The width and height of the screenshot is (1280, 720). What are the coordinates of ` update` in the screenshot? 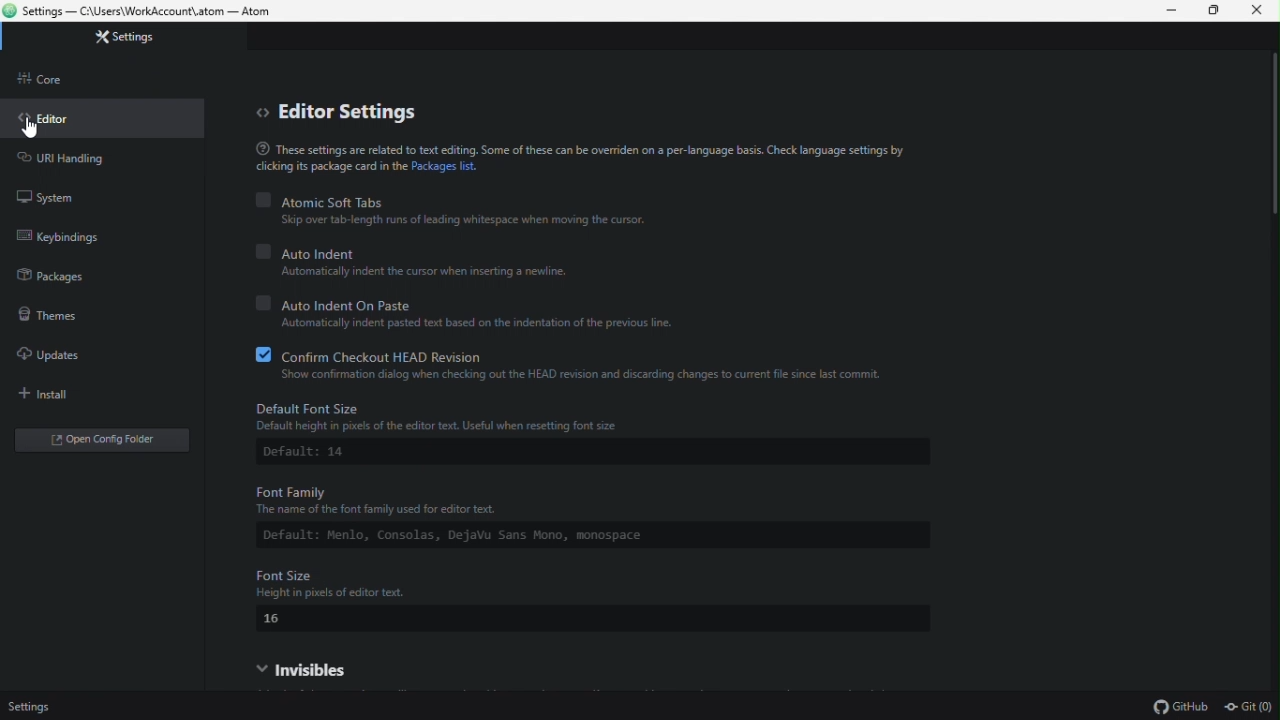 It's located at (60, 355).